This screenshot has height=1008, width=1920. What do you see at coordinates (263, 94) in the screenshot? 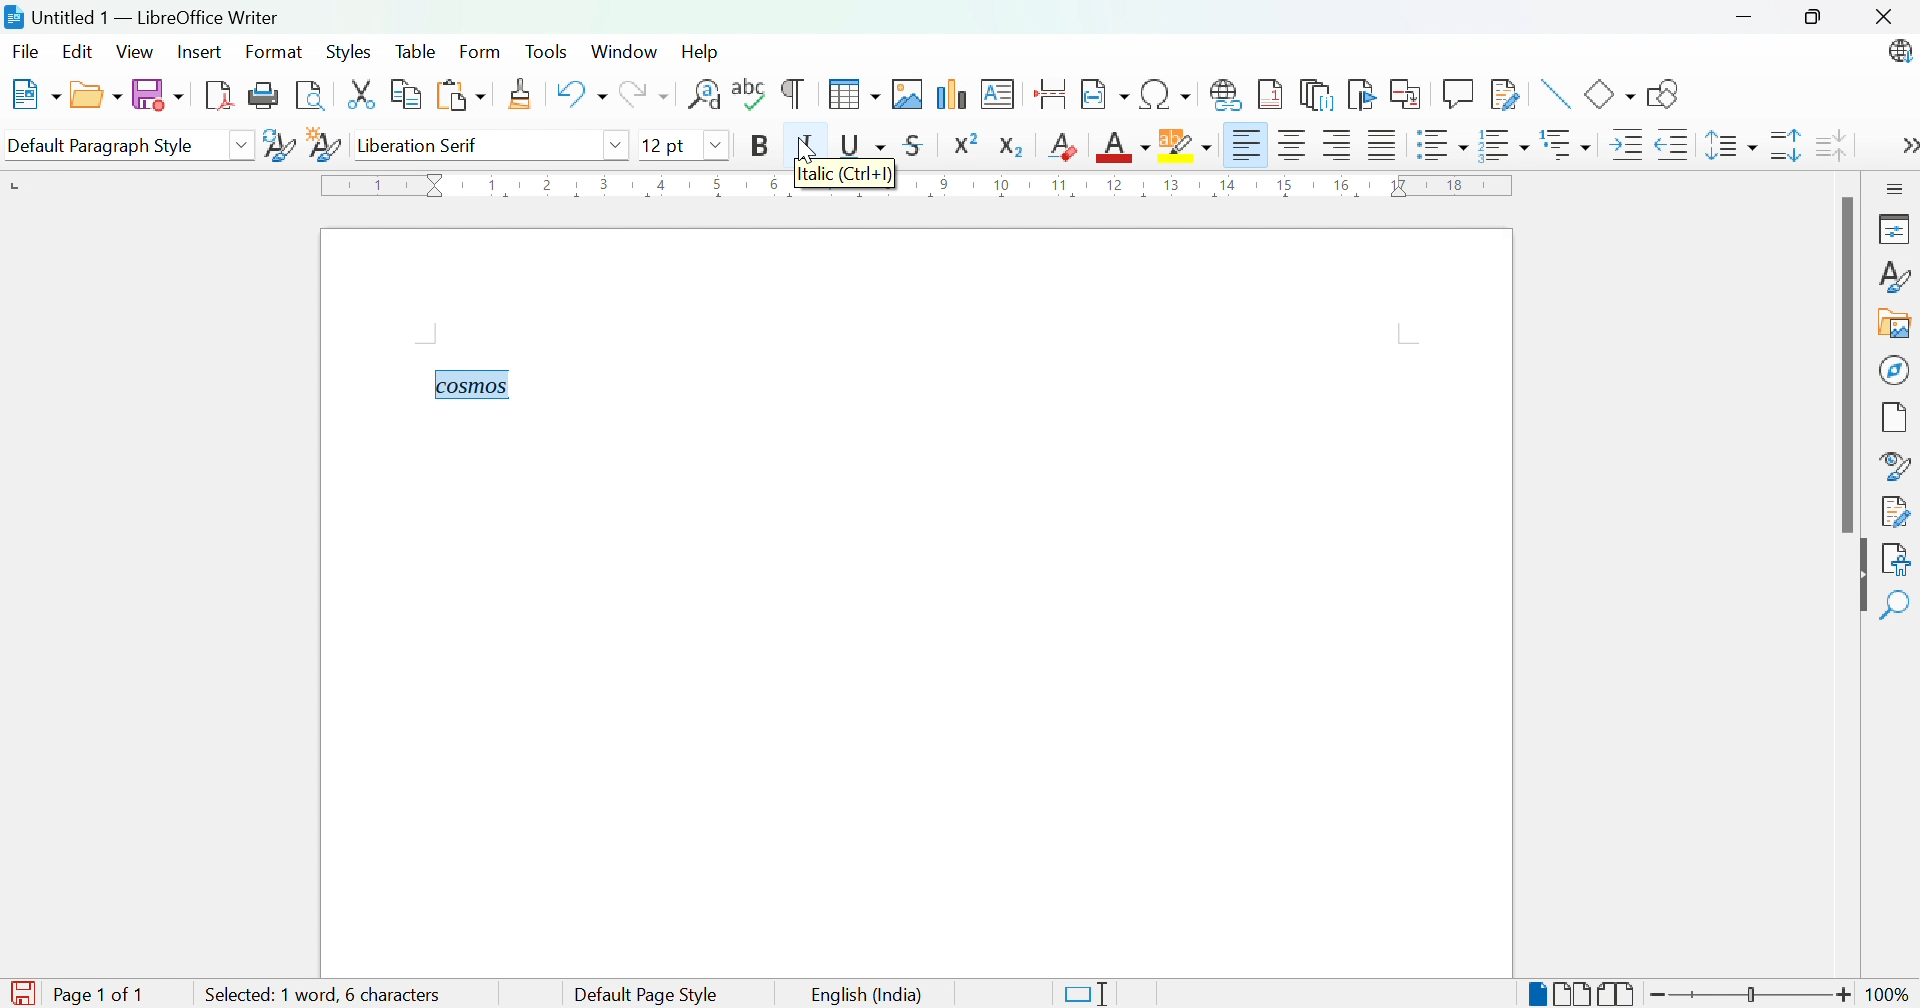
I see `Print` at bounding box center [263, 94].